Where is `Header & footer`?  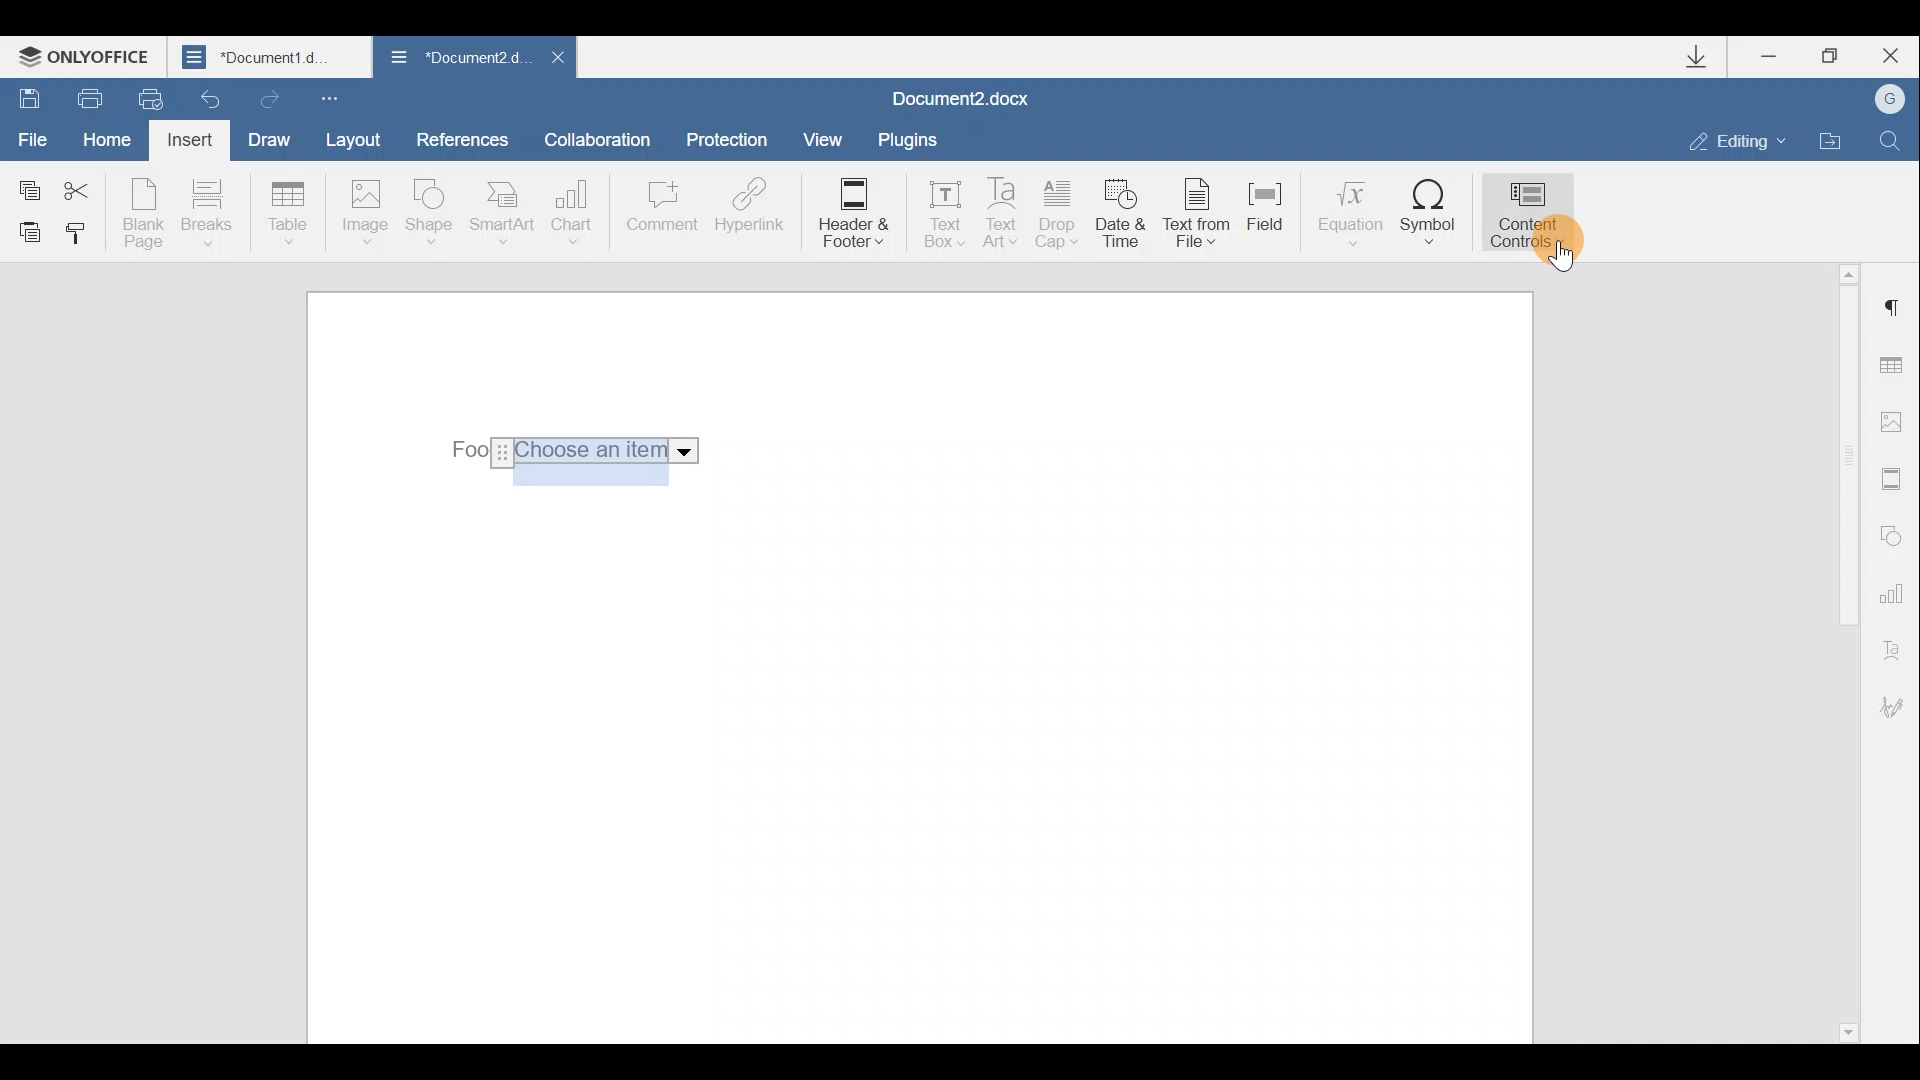
Header & footer is located at coordinates (852, 214).